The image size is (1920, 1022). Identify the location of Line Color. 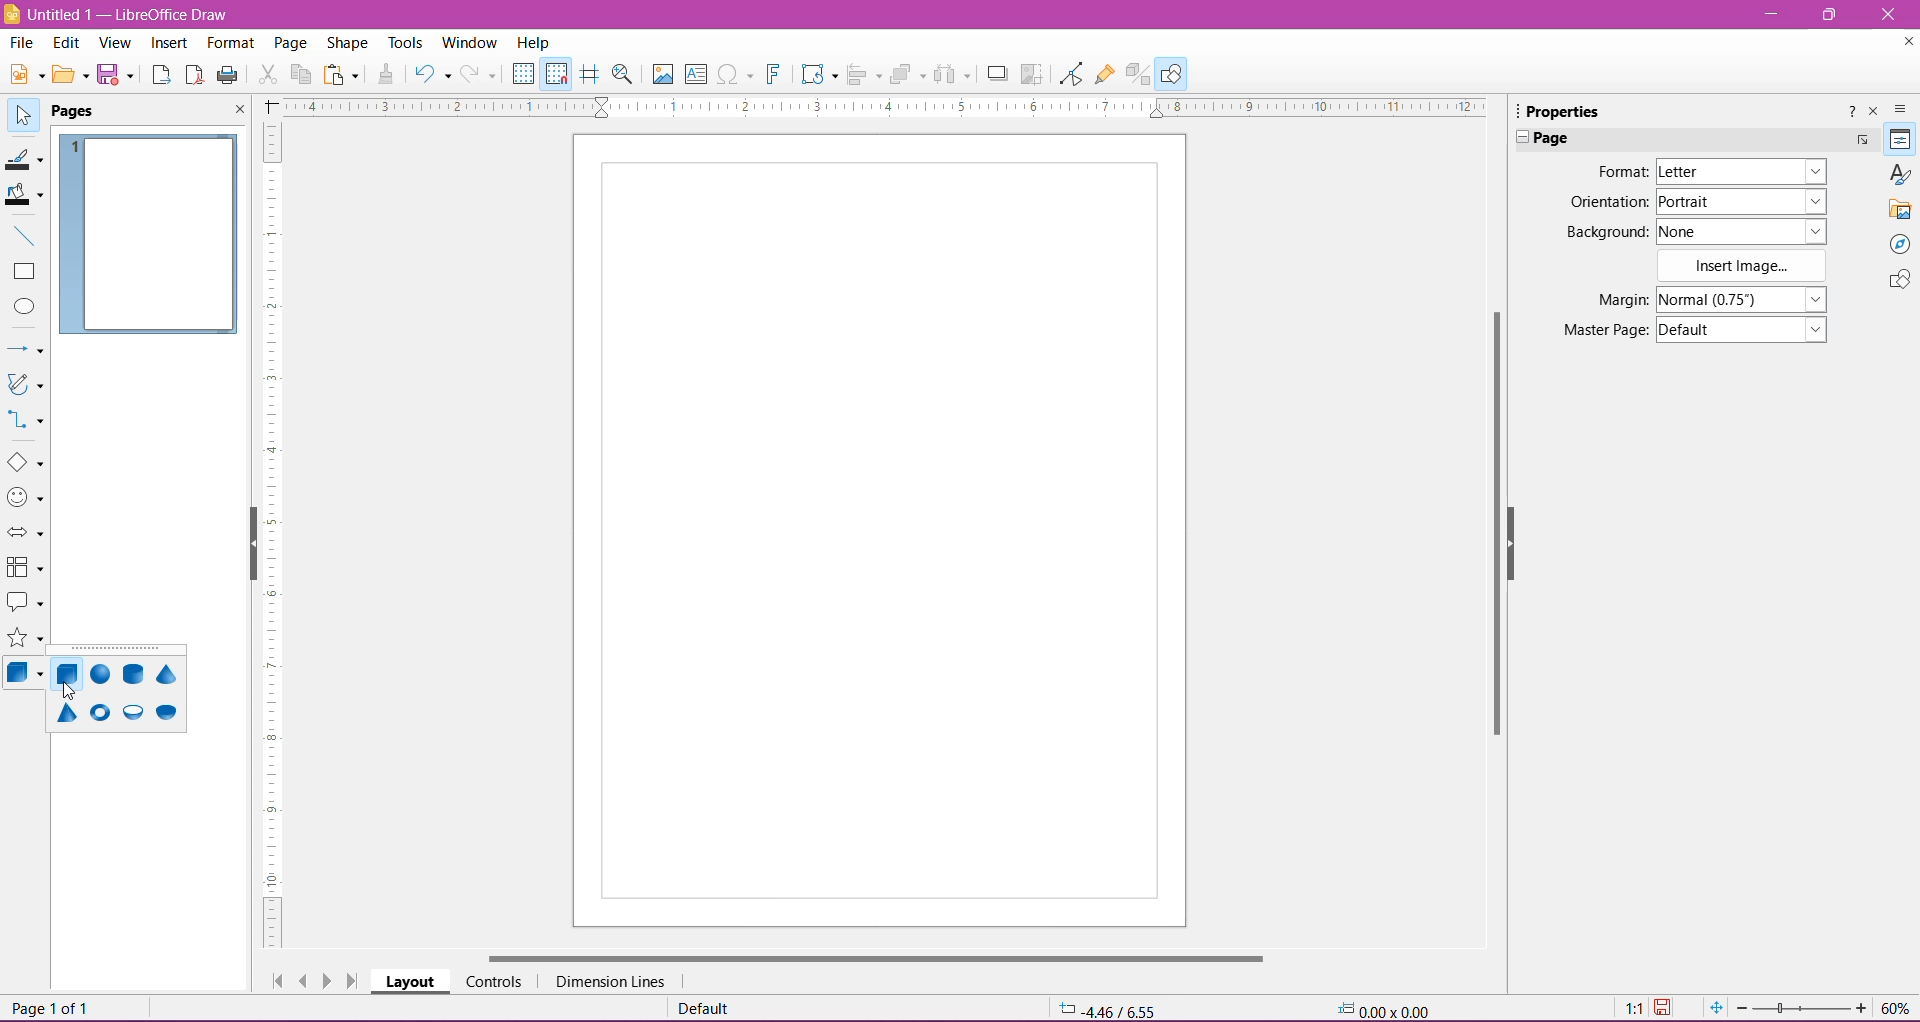
(24, 157).